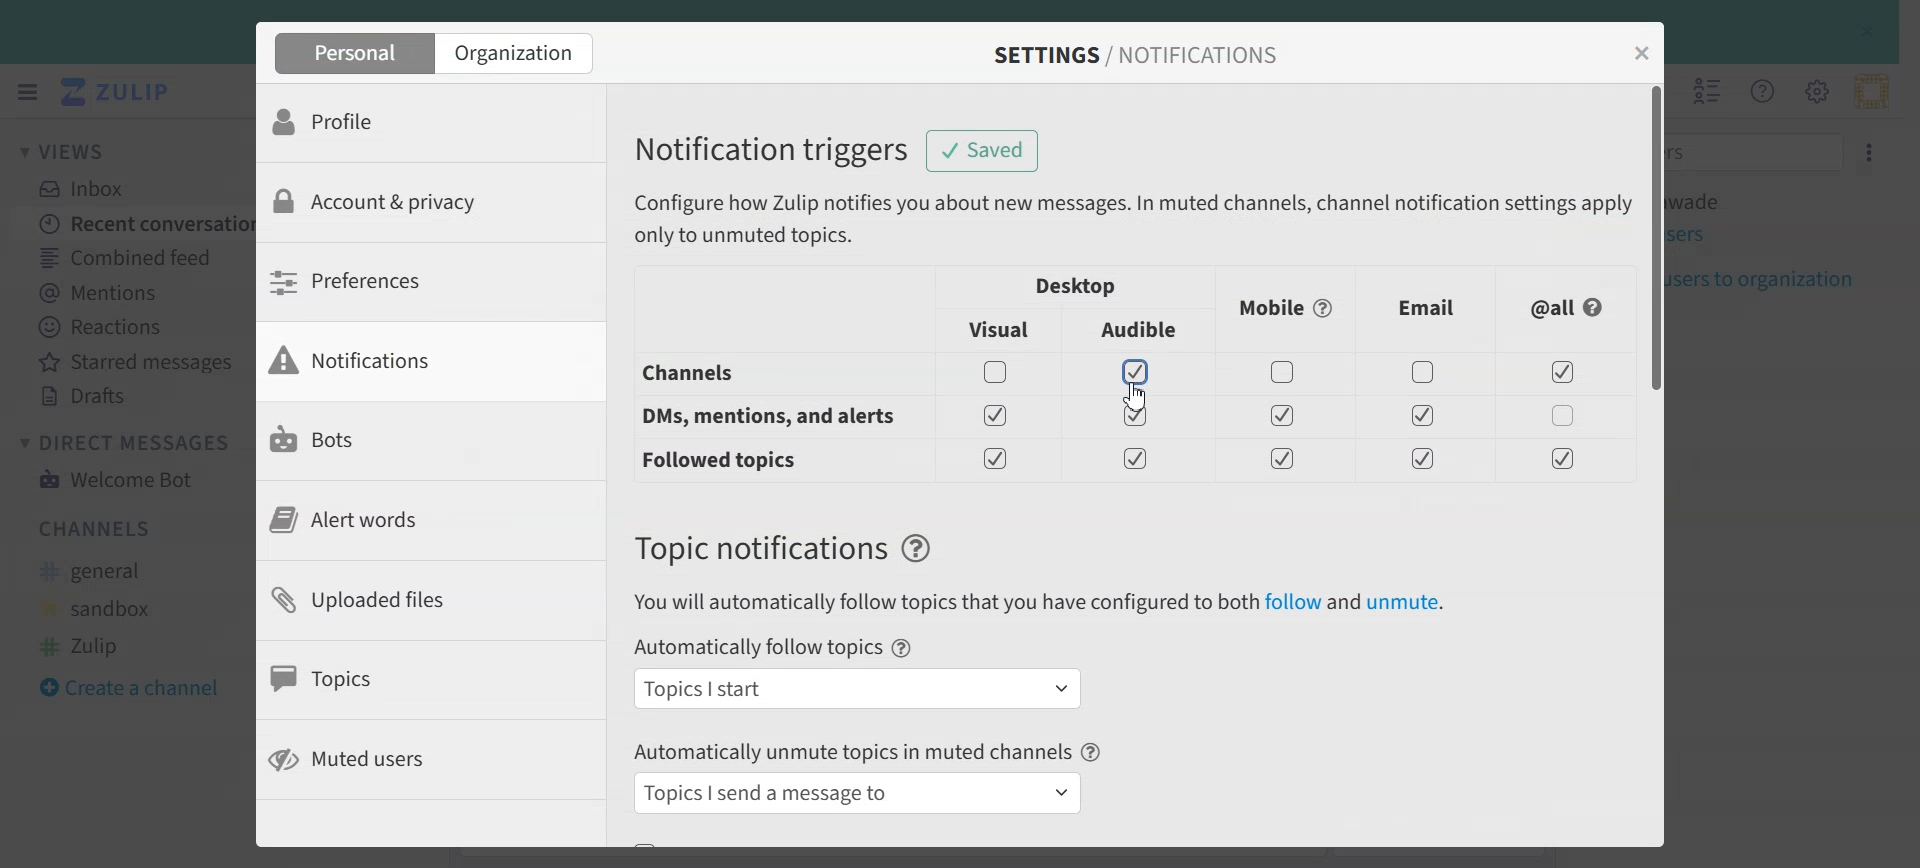 Image resolution: width=1920 pixels, height=868 pixels. What do you see at coordinates (1871, 150) in the screenshot?
I see `Settings` at bounding box center [1871, 150].